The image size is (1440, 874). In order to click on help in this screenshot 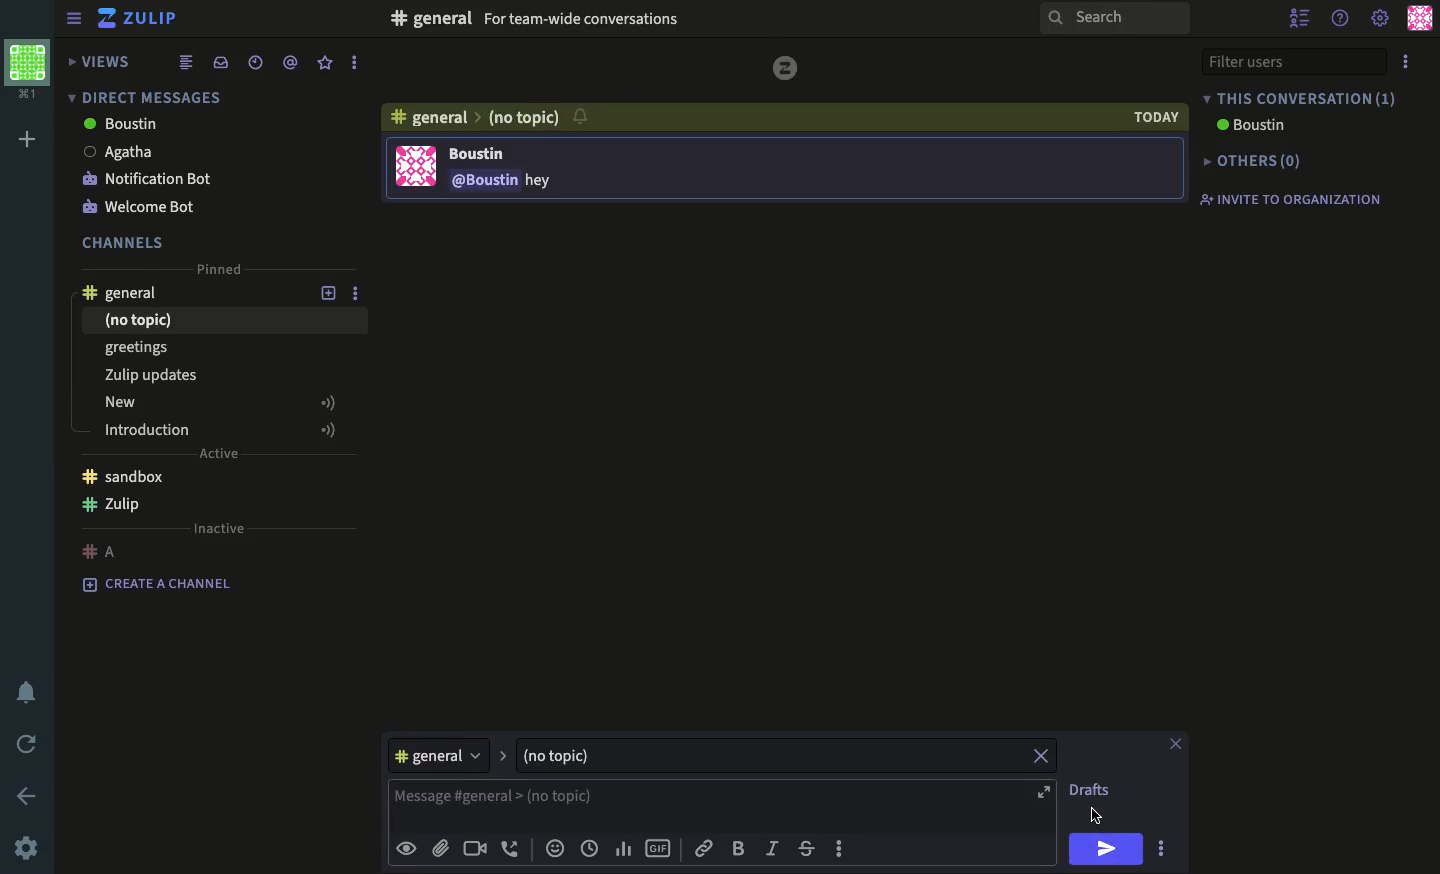, I will do `click(1343, 16)`.